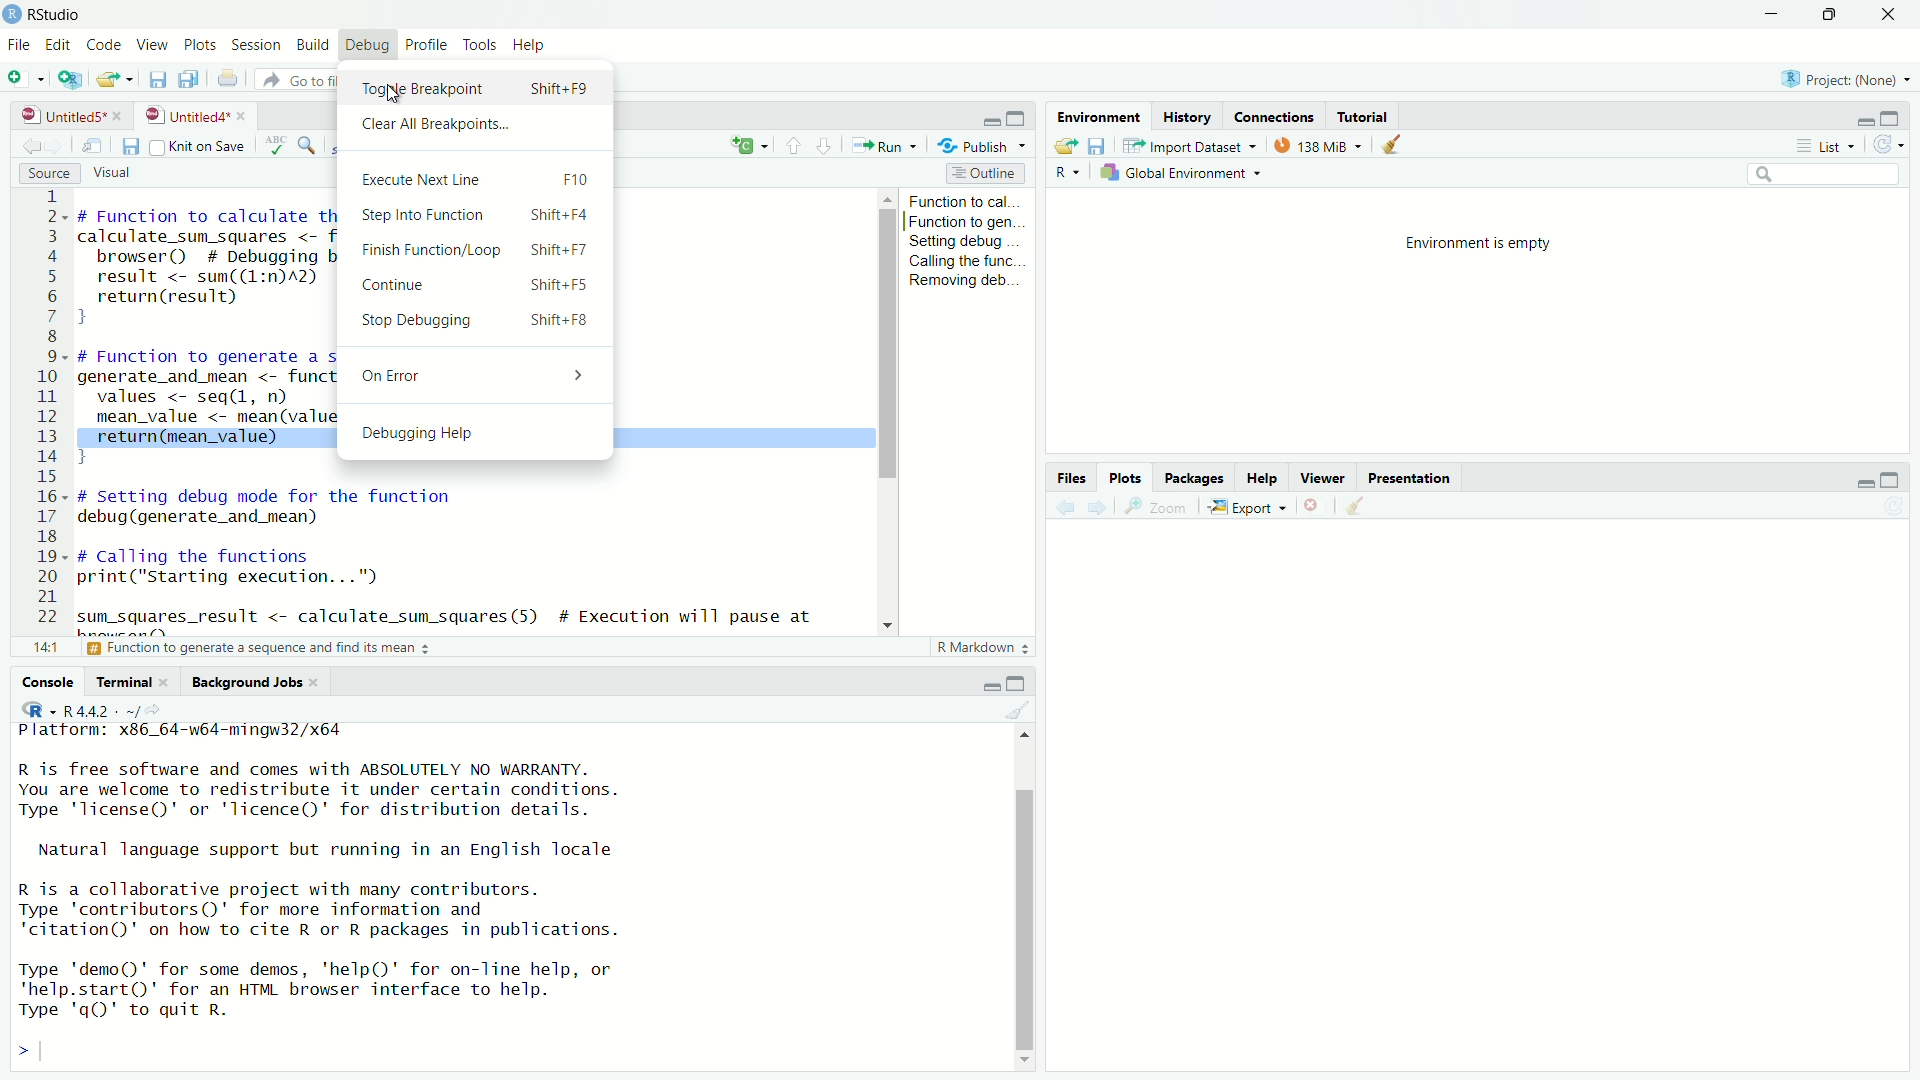 This screenshot has width=1920, height=1080. What do you see at coordinates (366, 45) in the screenshot?
I see `debug` at bounding box center [366, 45].